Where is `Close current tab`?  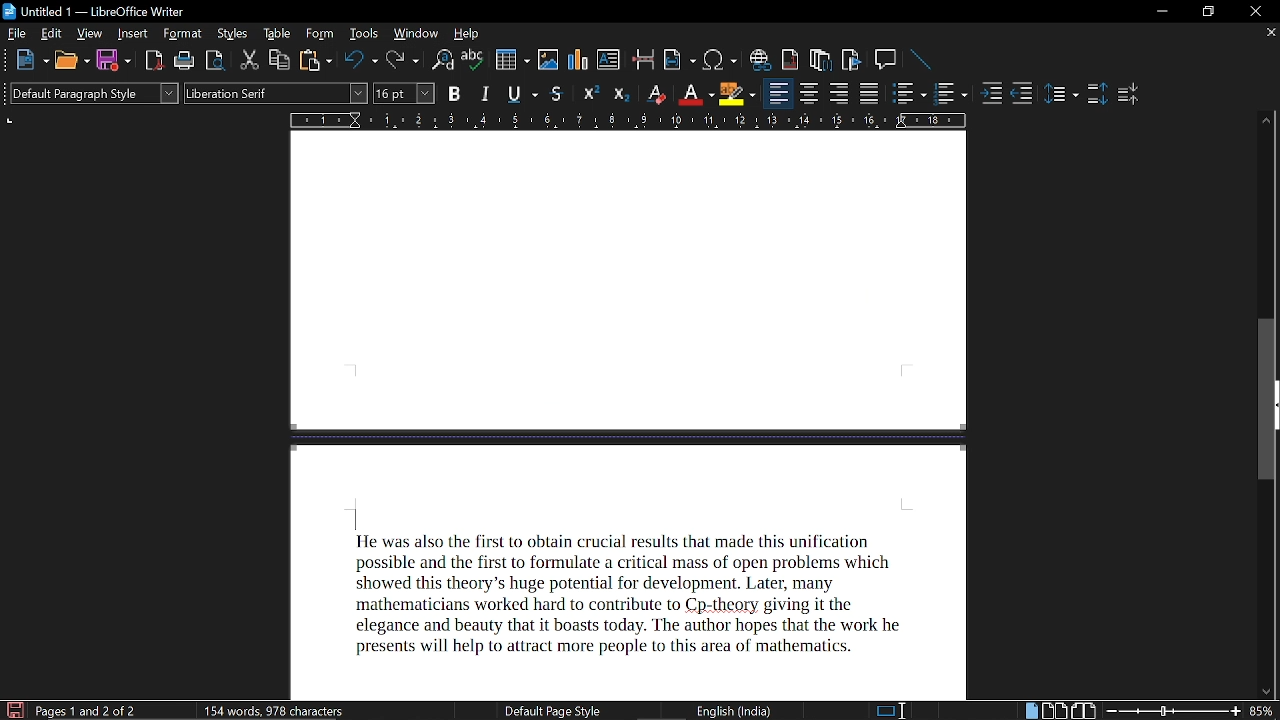 Close current tab is located at coordinates (1268, 35).